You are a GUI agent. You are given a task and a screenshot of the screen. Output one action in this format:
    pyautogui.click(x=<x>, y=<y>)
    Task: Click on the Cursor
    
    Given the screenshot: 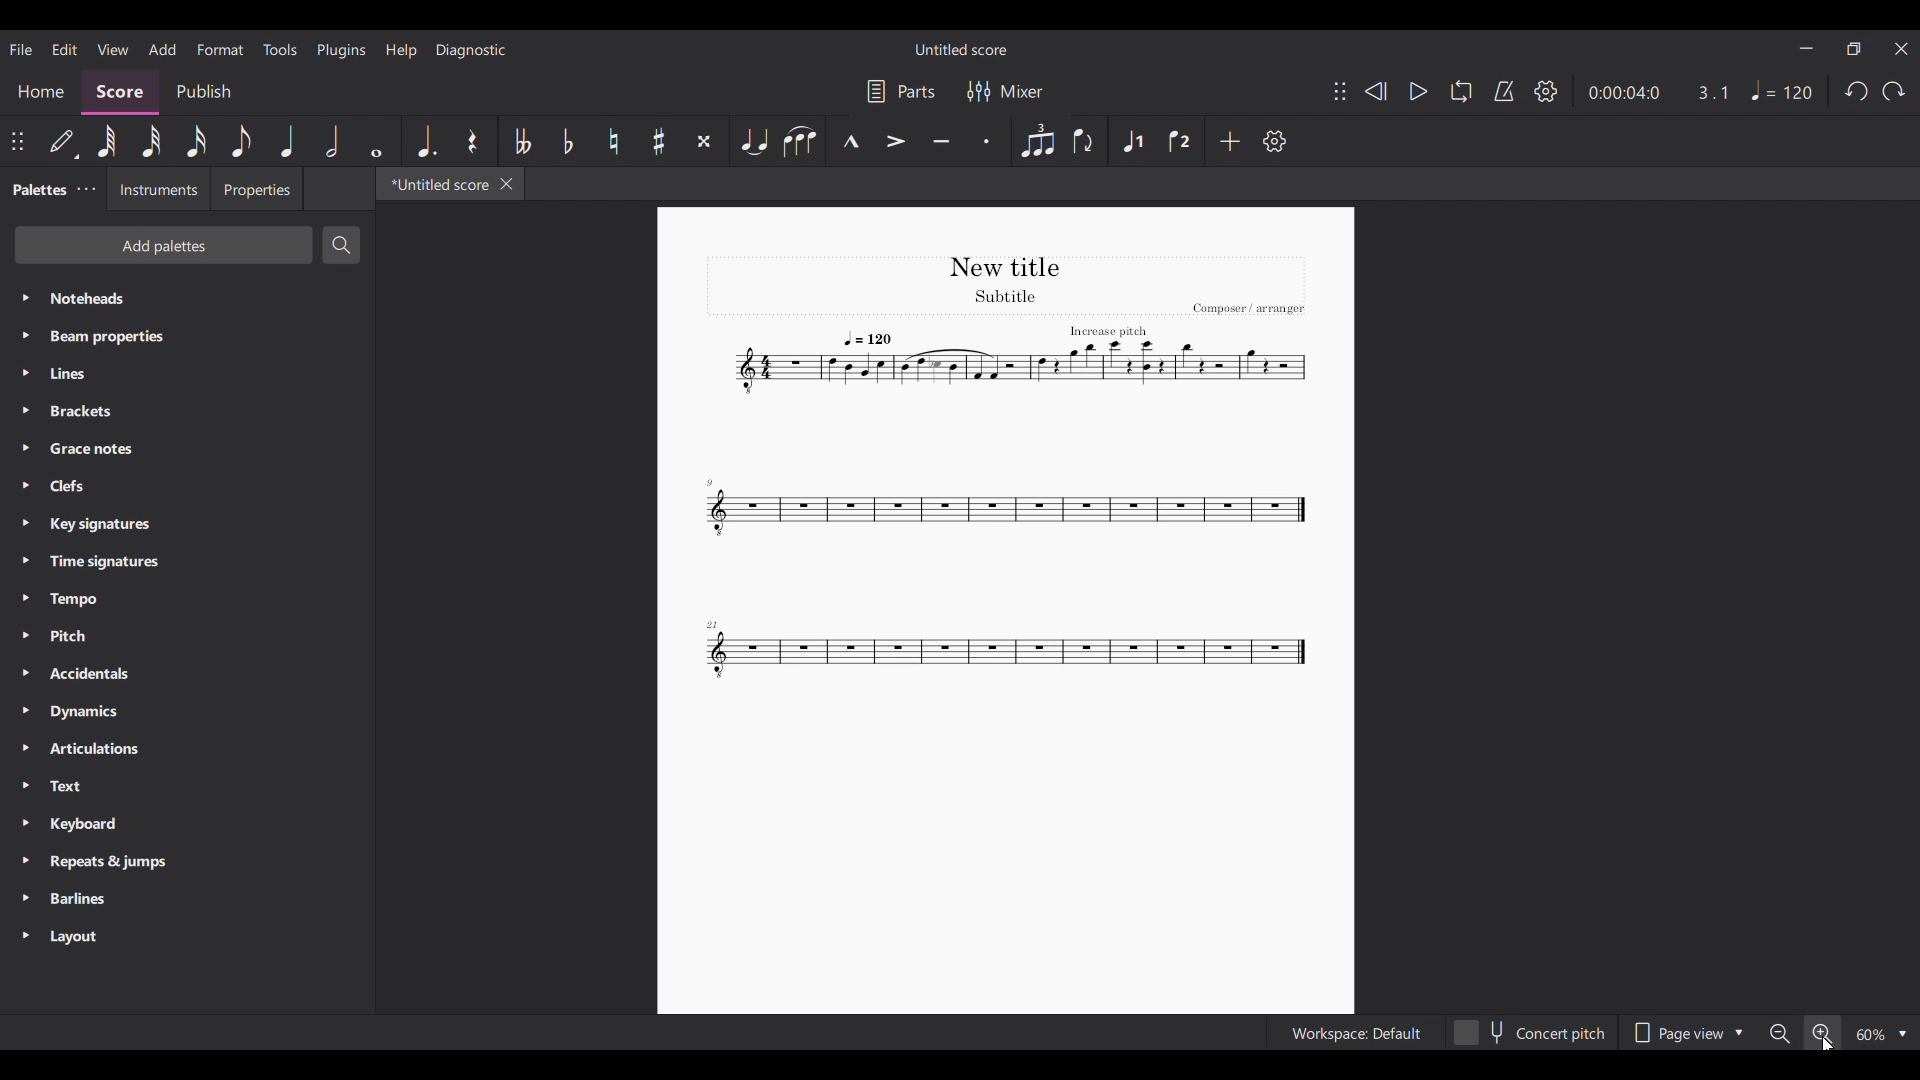 What is the action you would take?
    pyautogui.click(x=1828, y=1043)
    